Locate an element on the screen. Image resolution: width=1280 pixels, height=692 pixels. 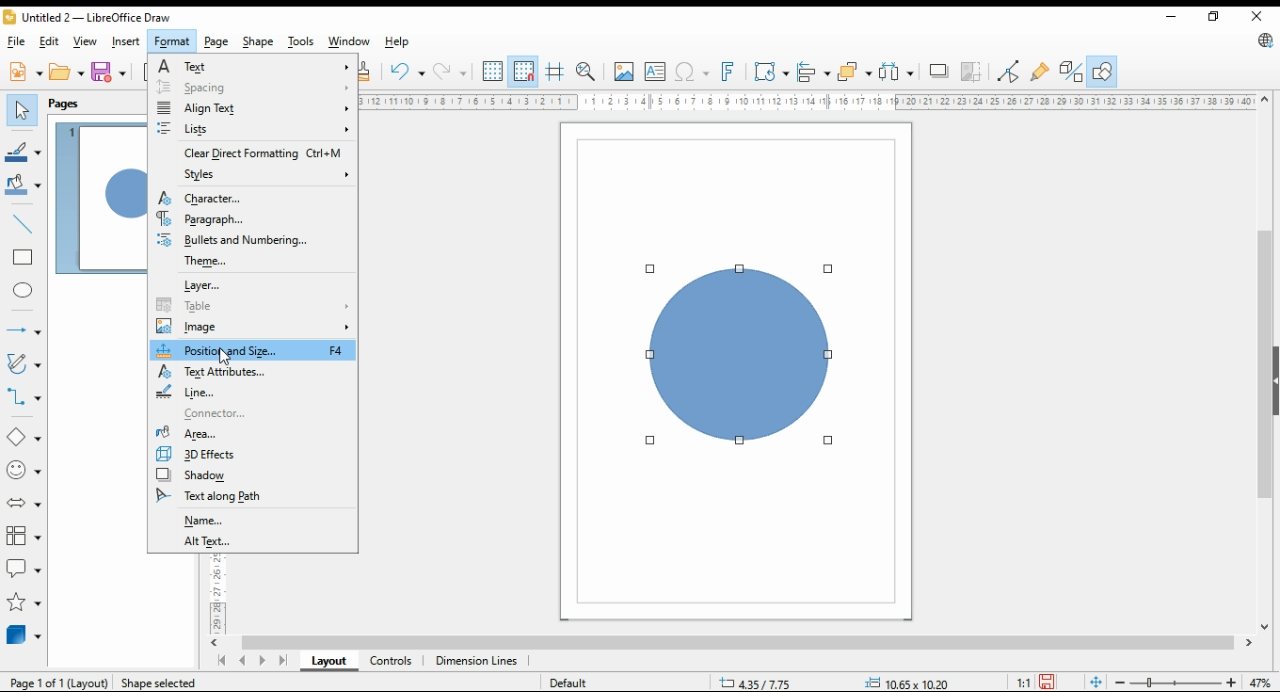
undo is located at coordinates (407, 72).